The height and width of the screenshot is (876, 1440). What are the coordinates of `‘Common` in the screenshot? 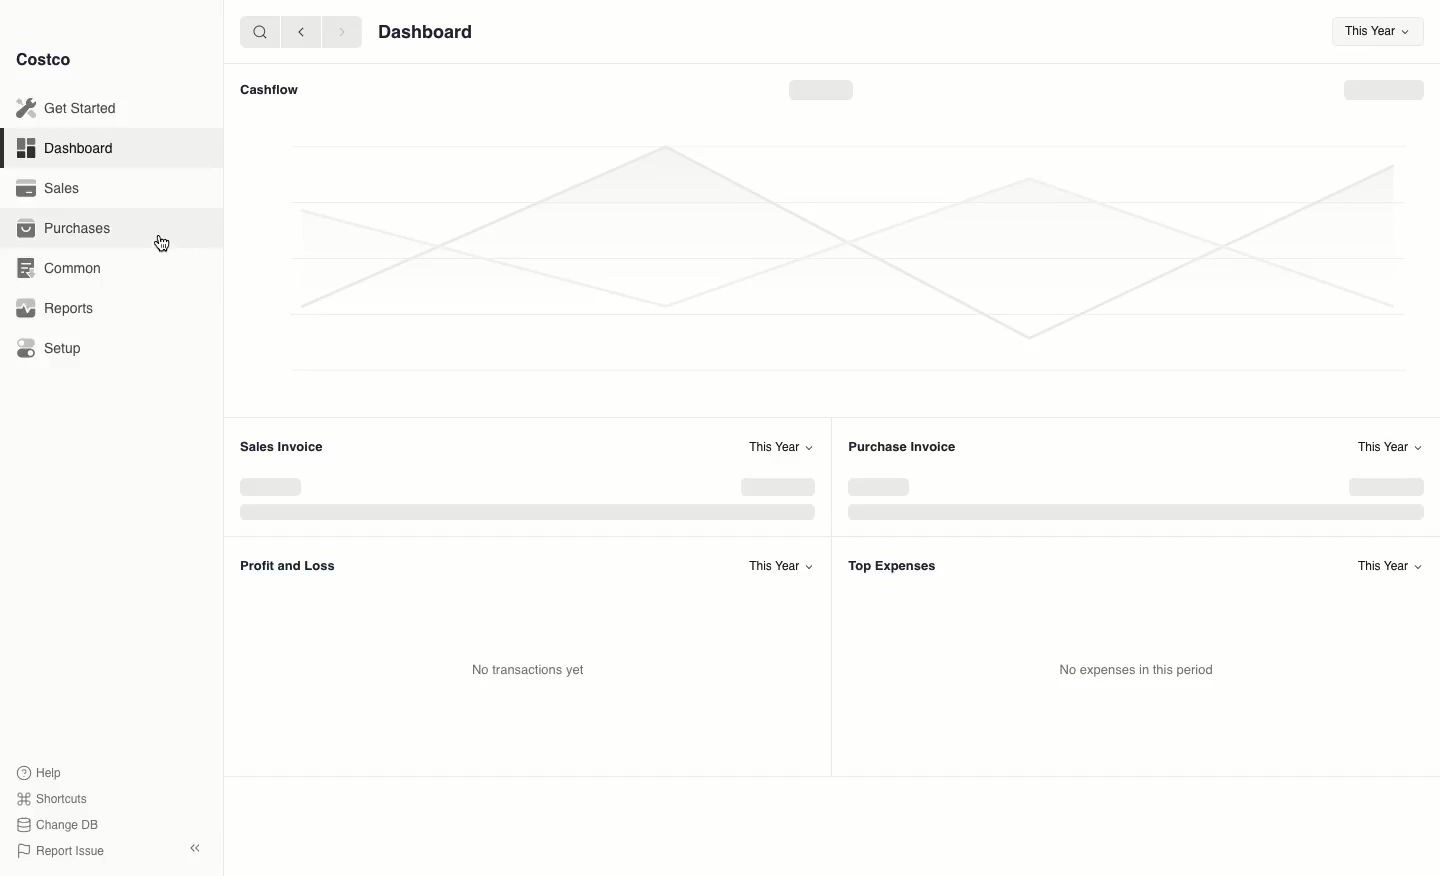 It's located at (67, 267).